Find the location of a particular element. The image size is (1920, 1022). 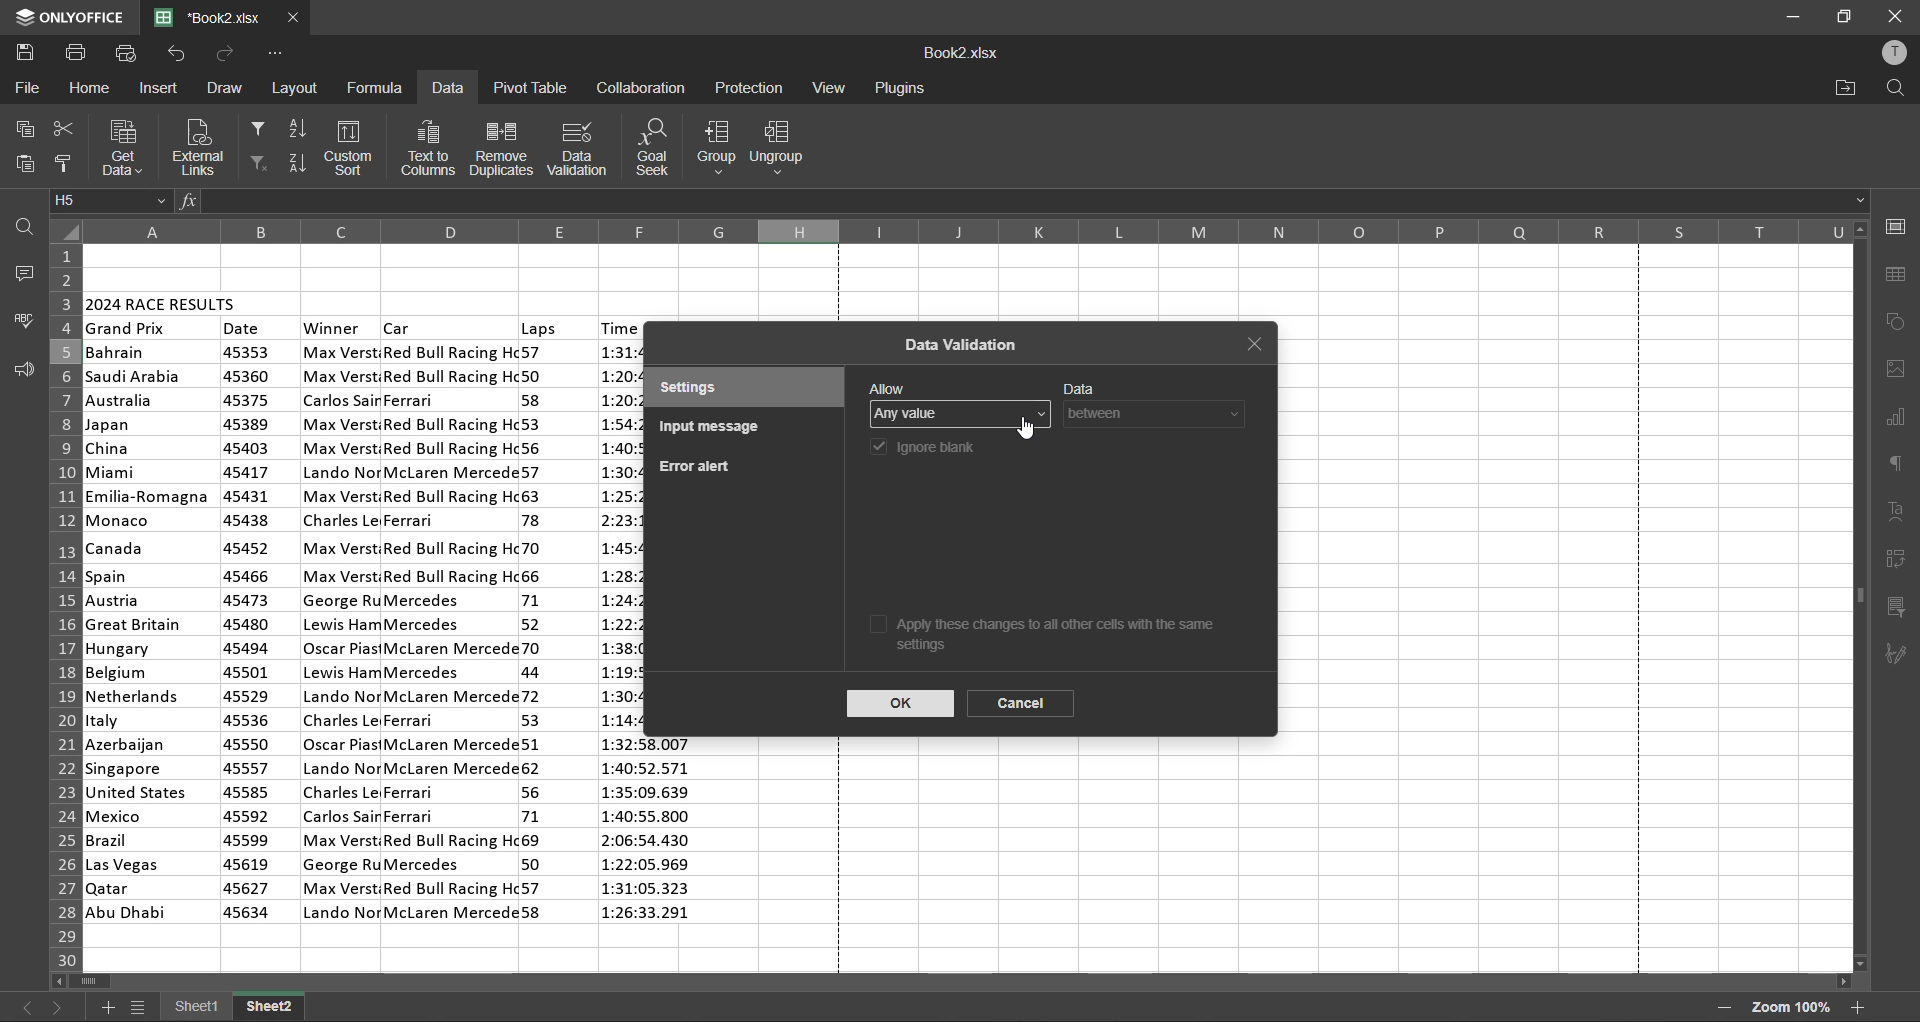

data validation is located at coordinates (964, 346).